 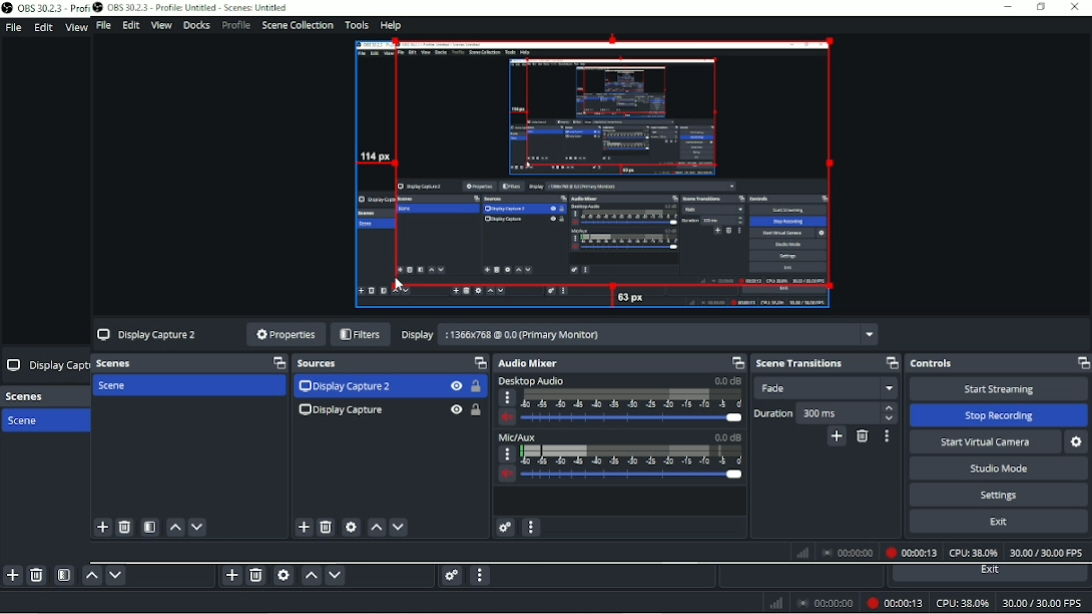 I want to click on up, so click(x=176, y=528).